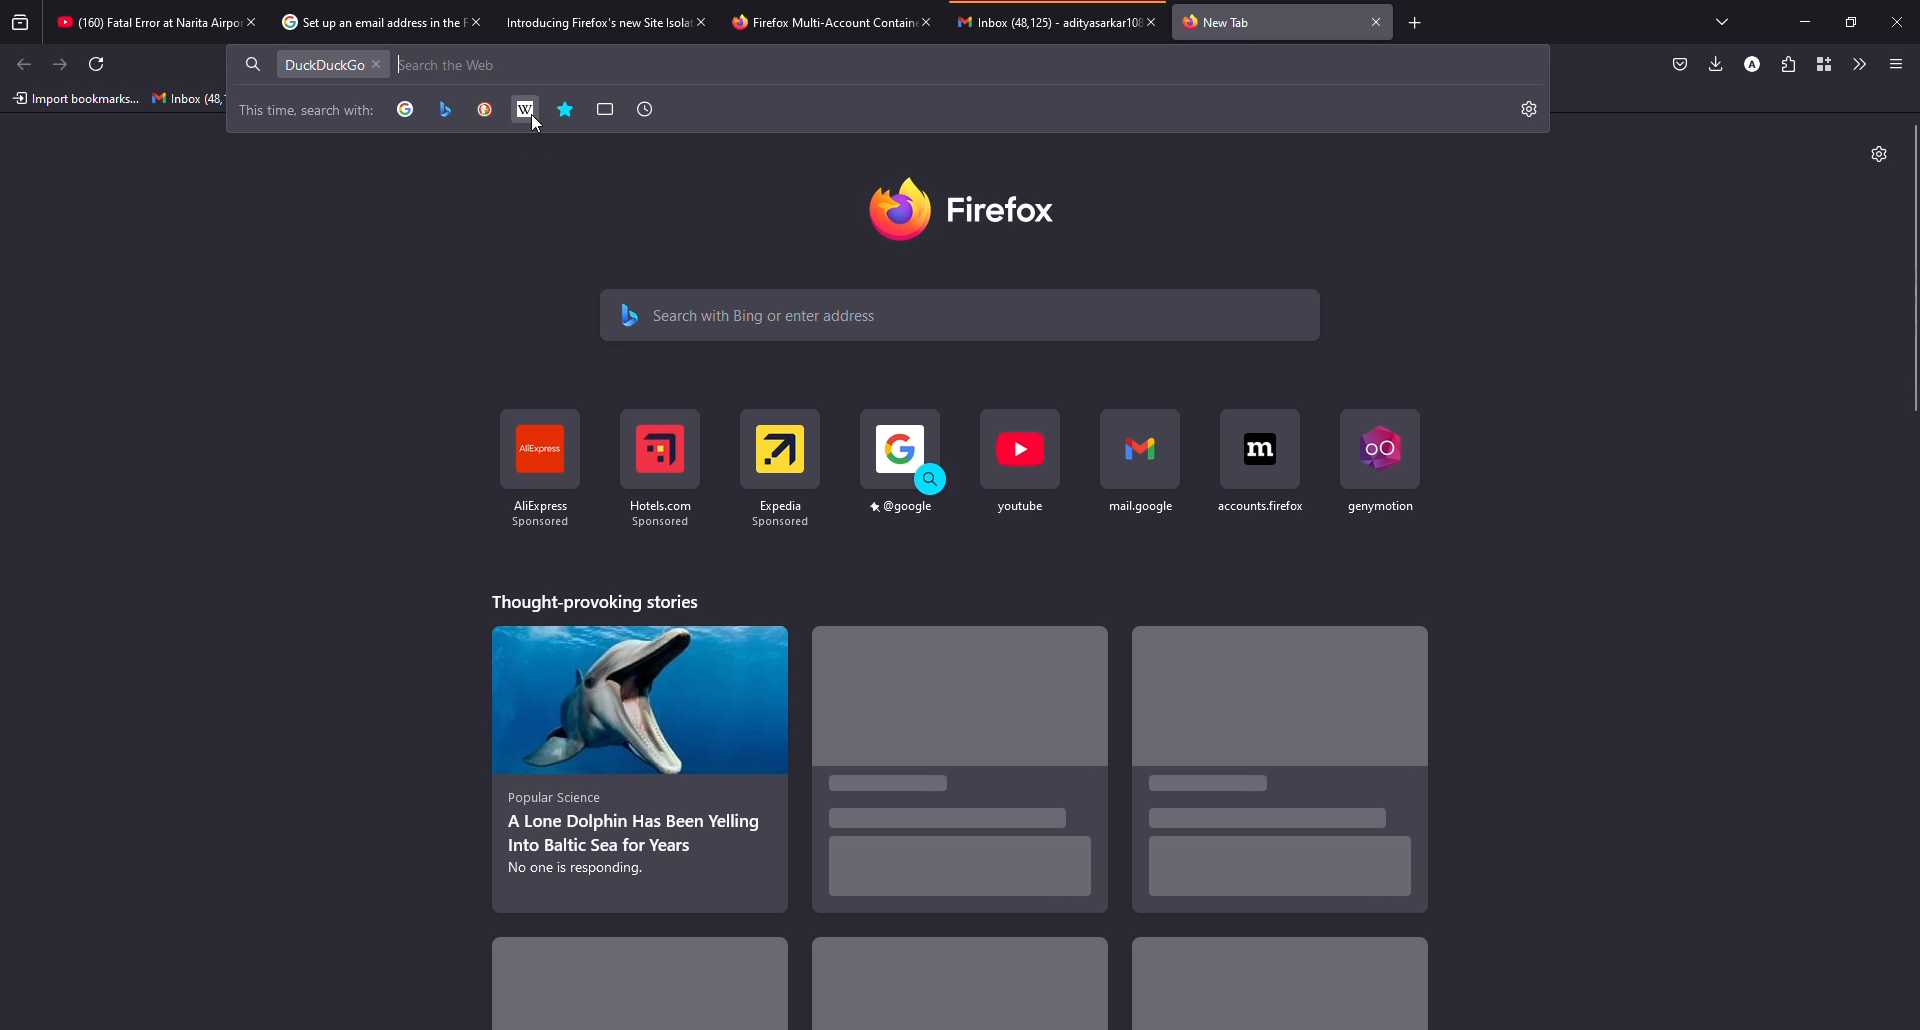 Image resolution: width=1920 pixels, height=1030 pixels. What do you see at coordinates (958, 986) in the screenshot?
I see `stories` at bounding box center [958, 986].